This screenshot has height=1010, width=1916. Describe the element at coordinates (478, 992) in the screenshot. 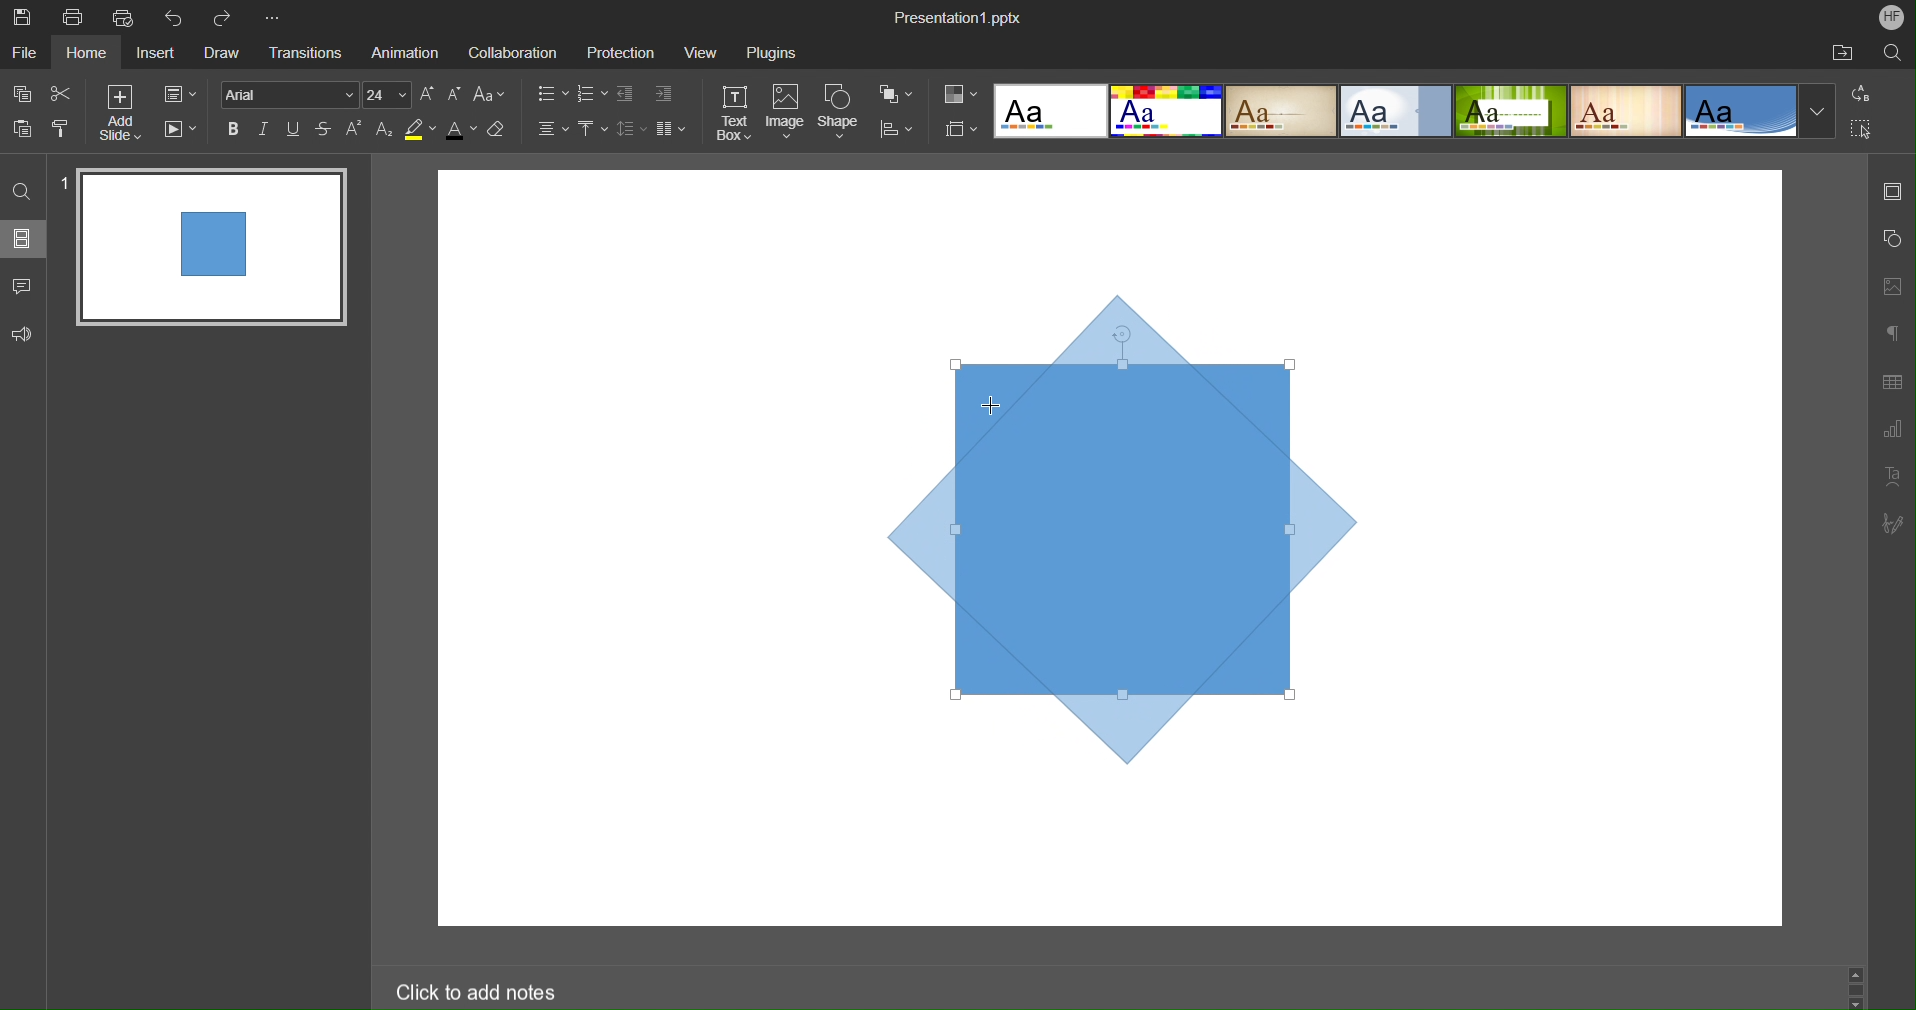

I see `Click to add notes` at that location.